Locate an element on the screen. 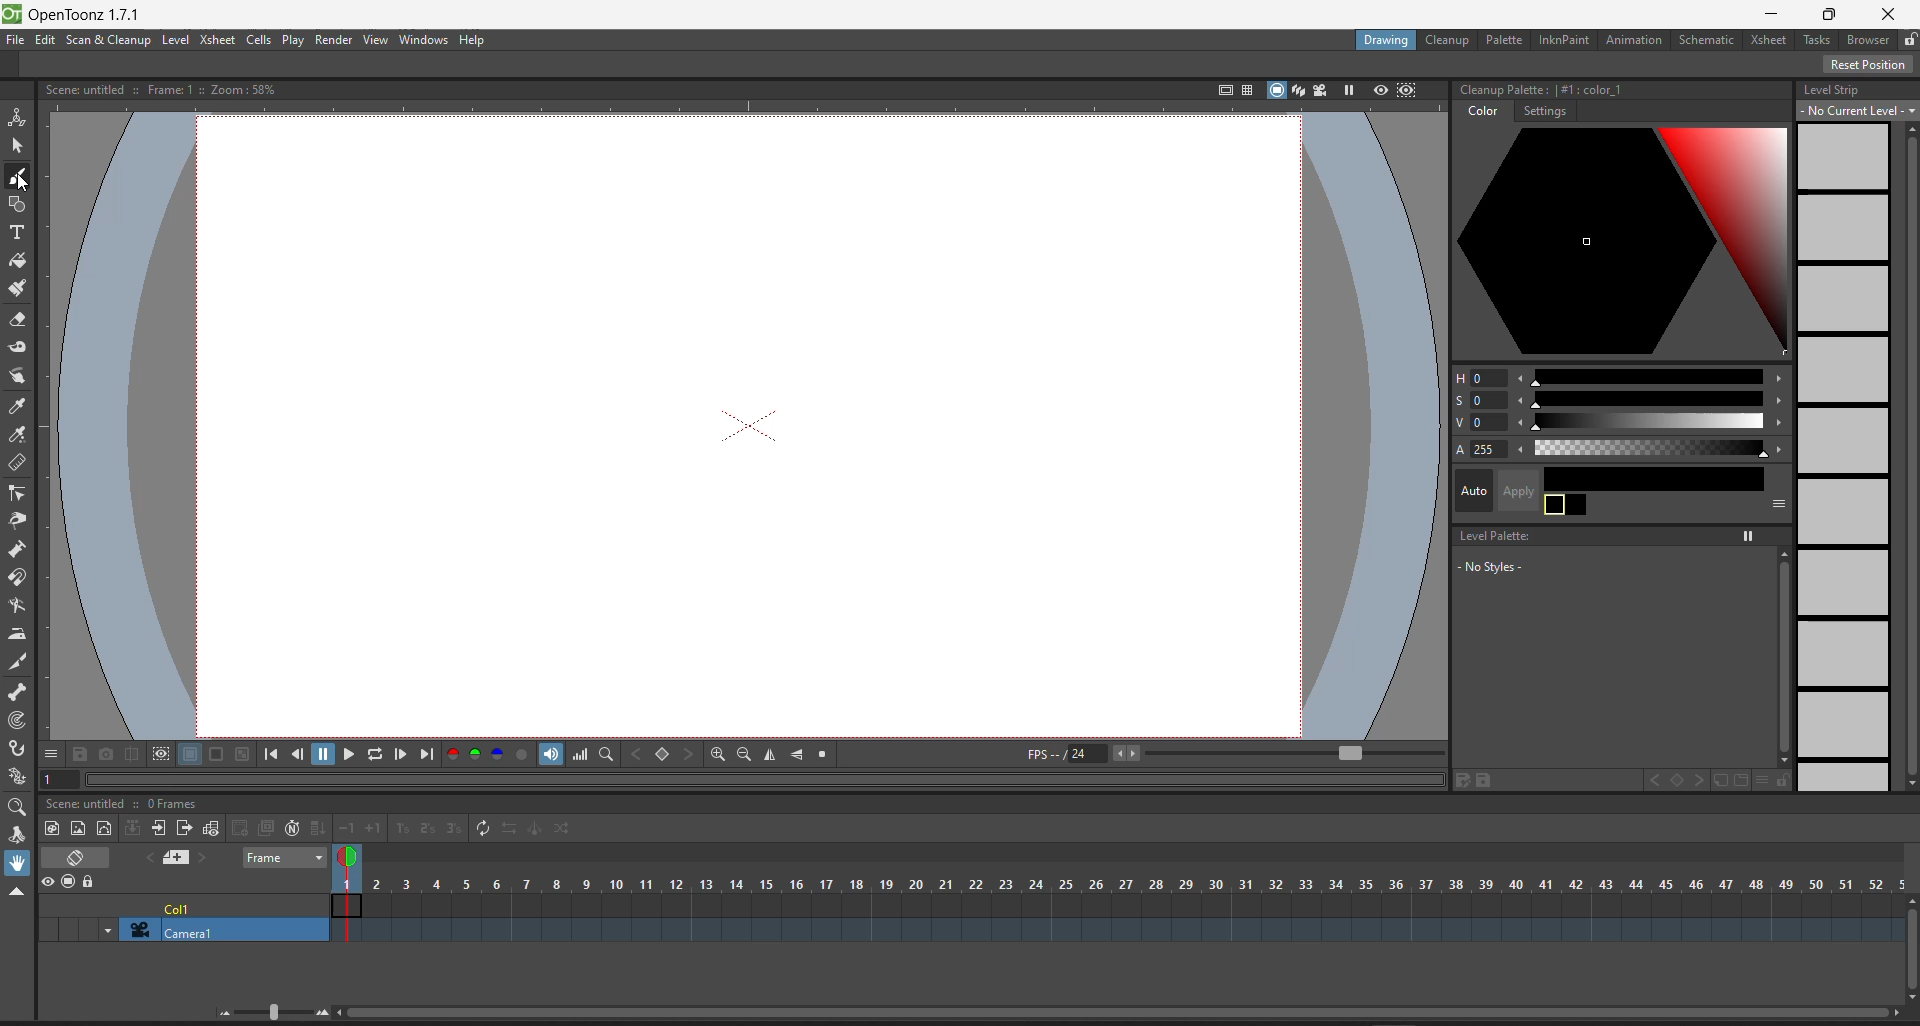 Image resolution: width=1920 pixels, height=1026 pixels. pinch tool is located at coordinates (24, 521).